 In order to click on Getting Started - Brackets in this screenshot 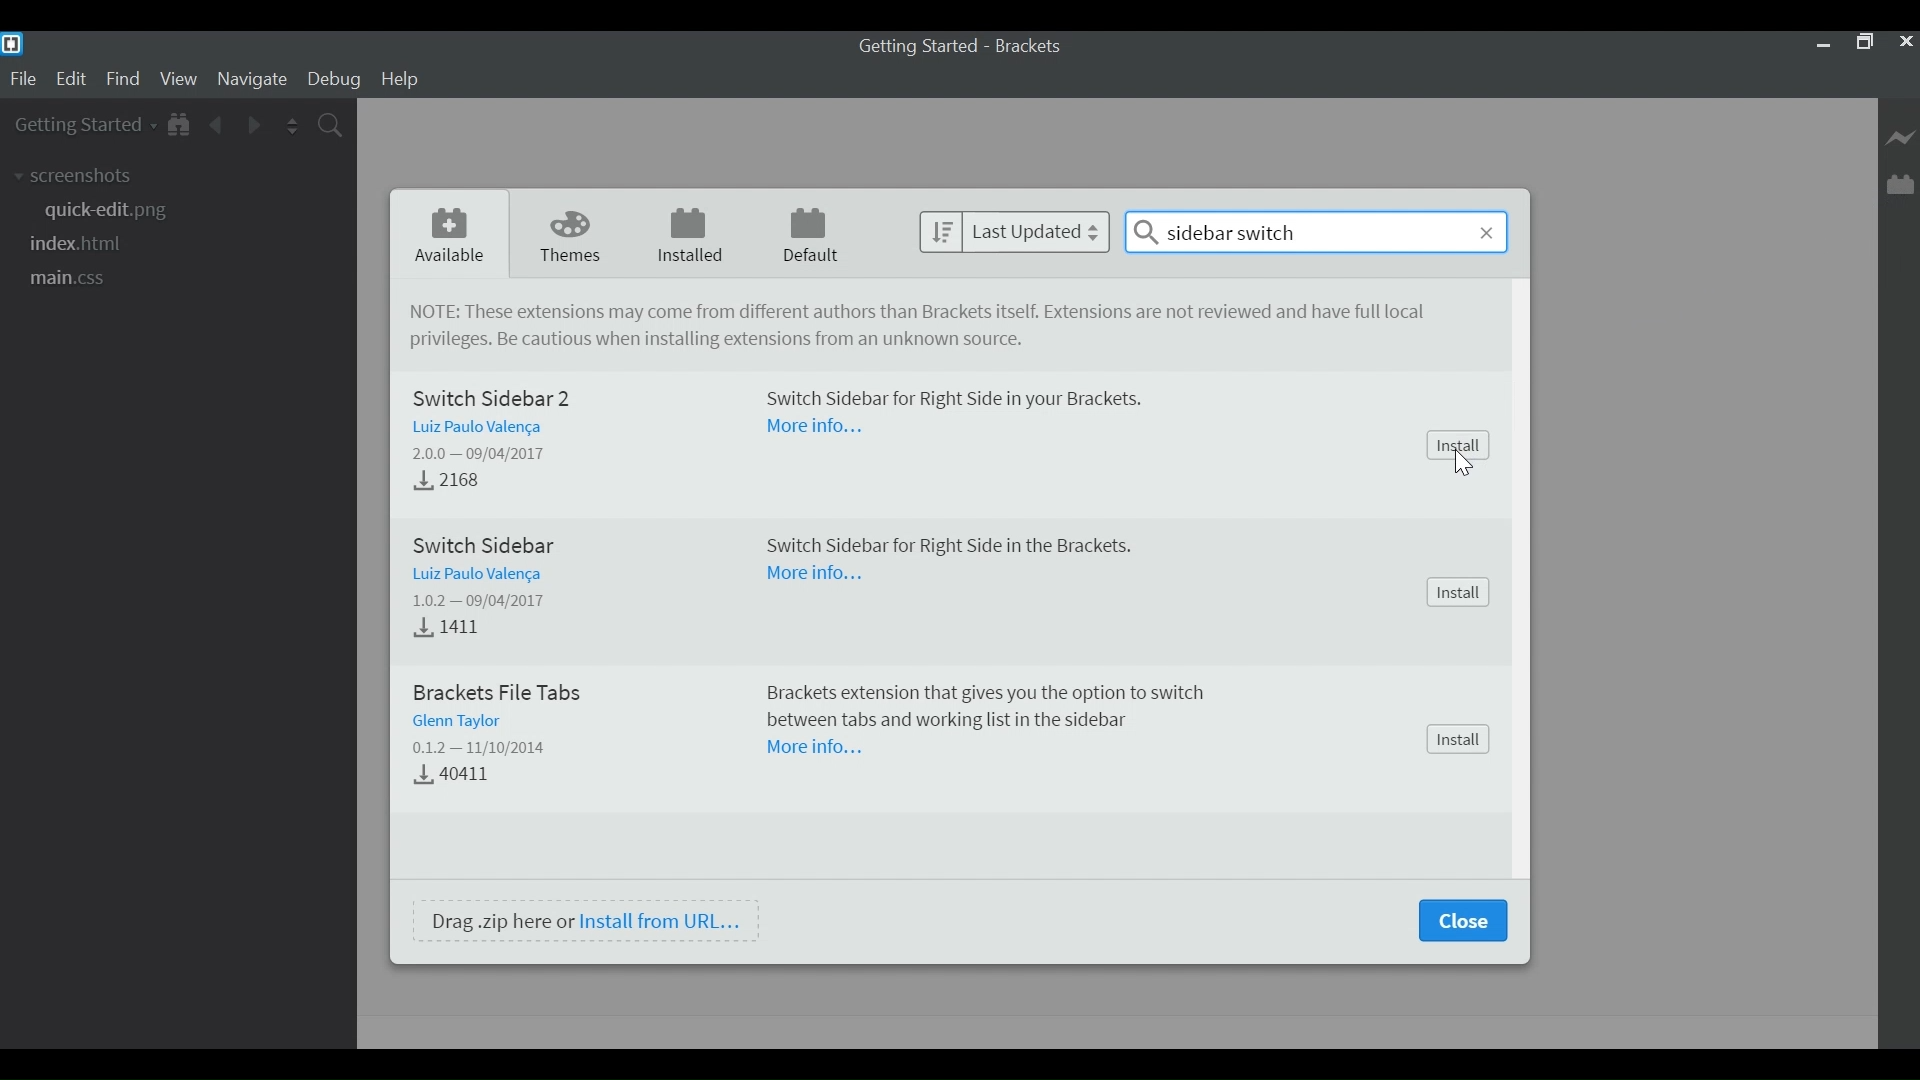, I will do `click(955, 46)`.